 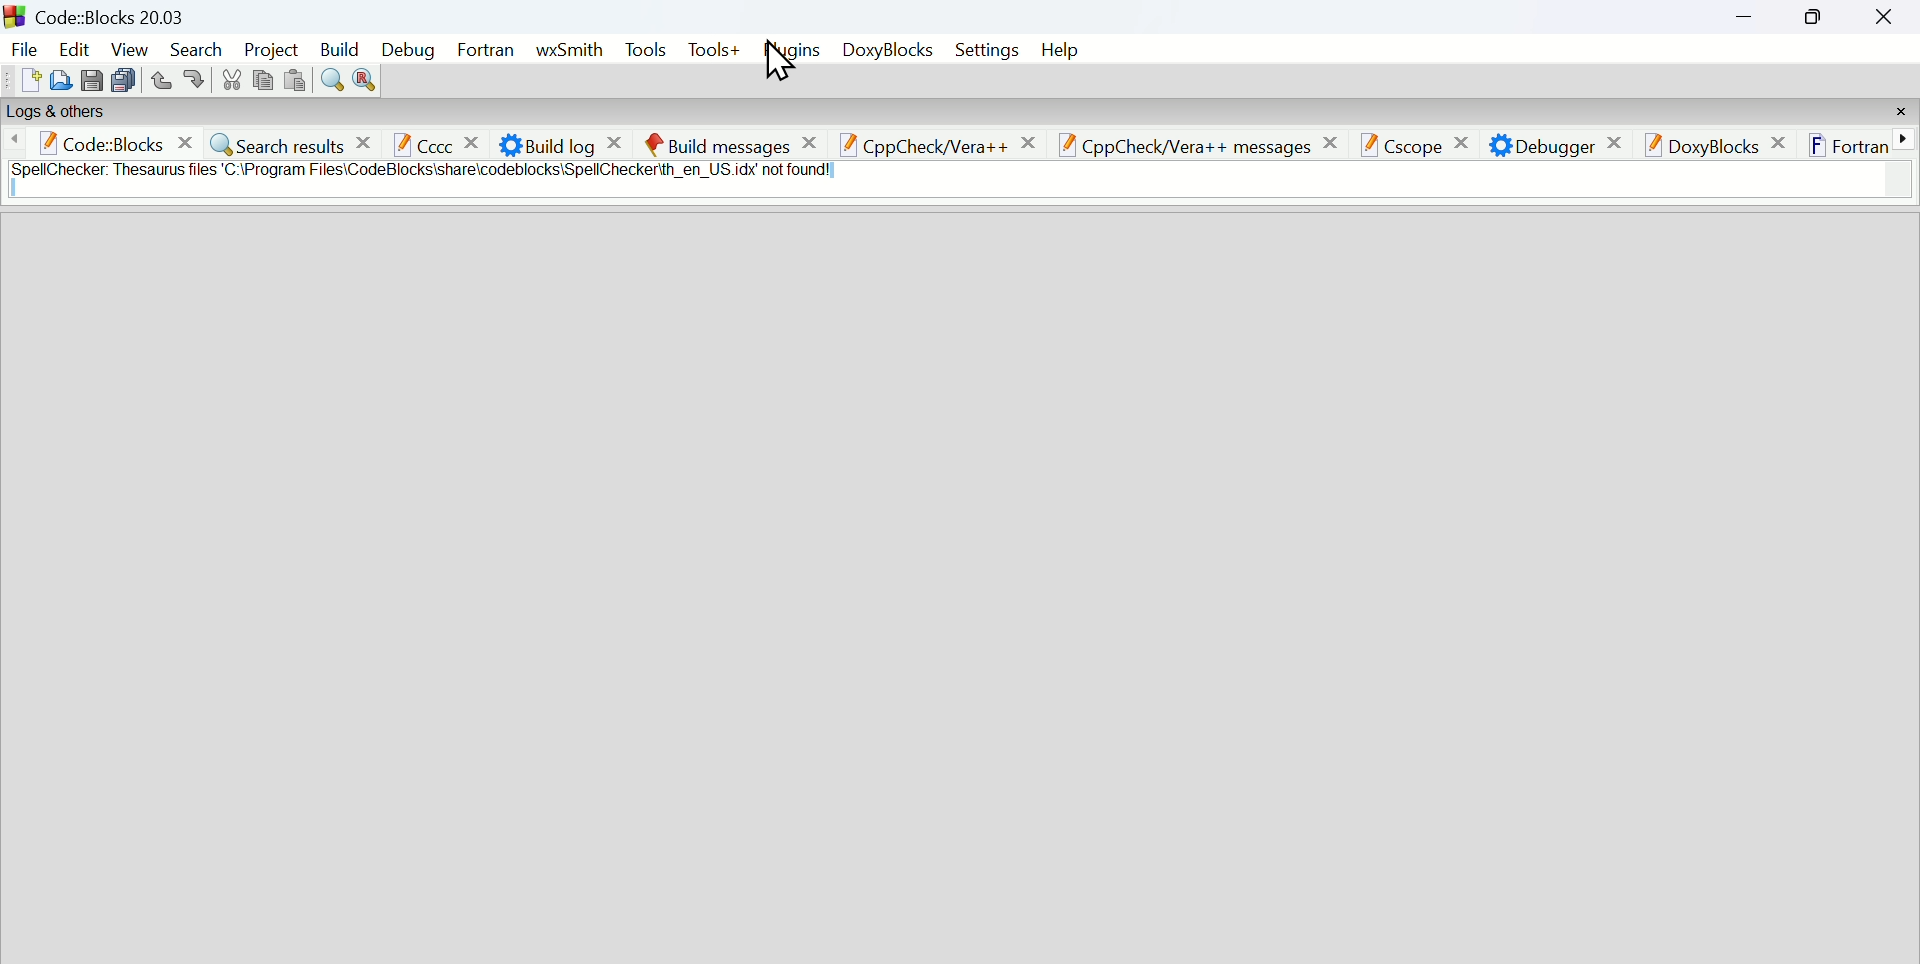 I want to click on Tools , so click(x=644, y=49).